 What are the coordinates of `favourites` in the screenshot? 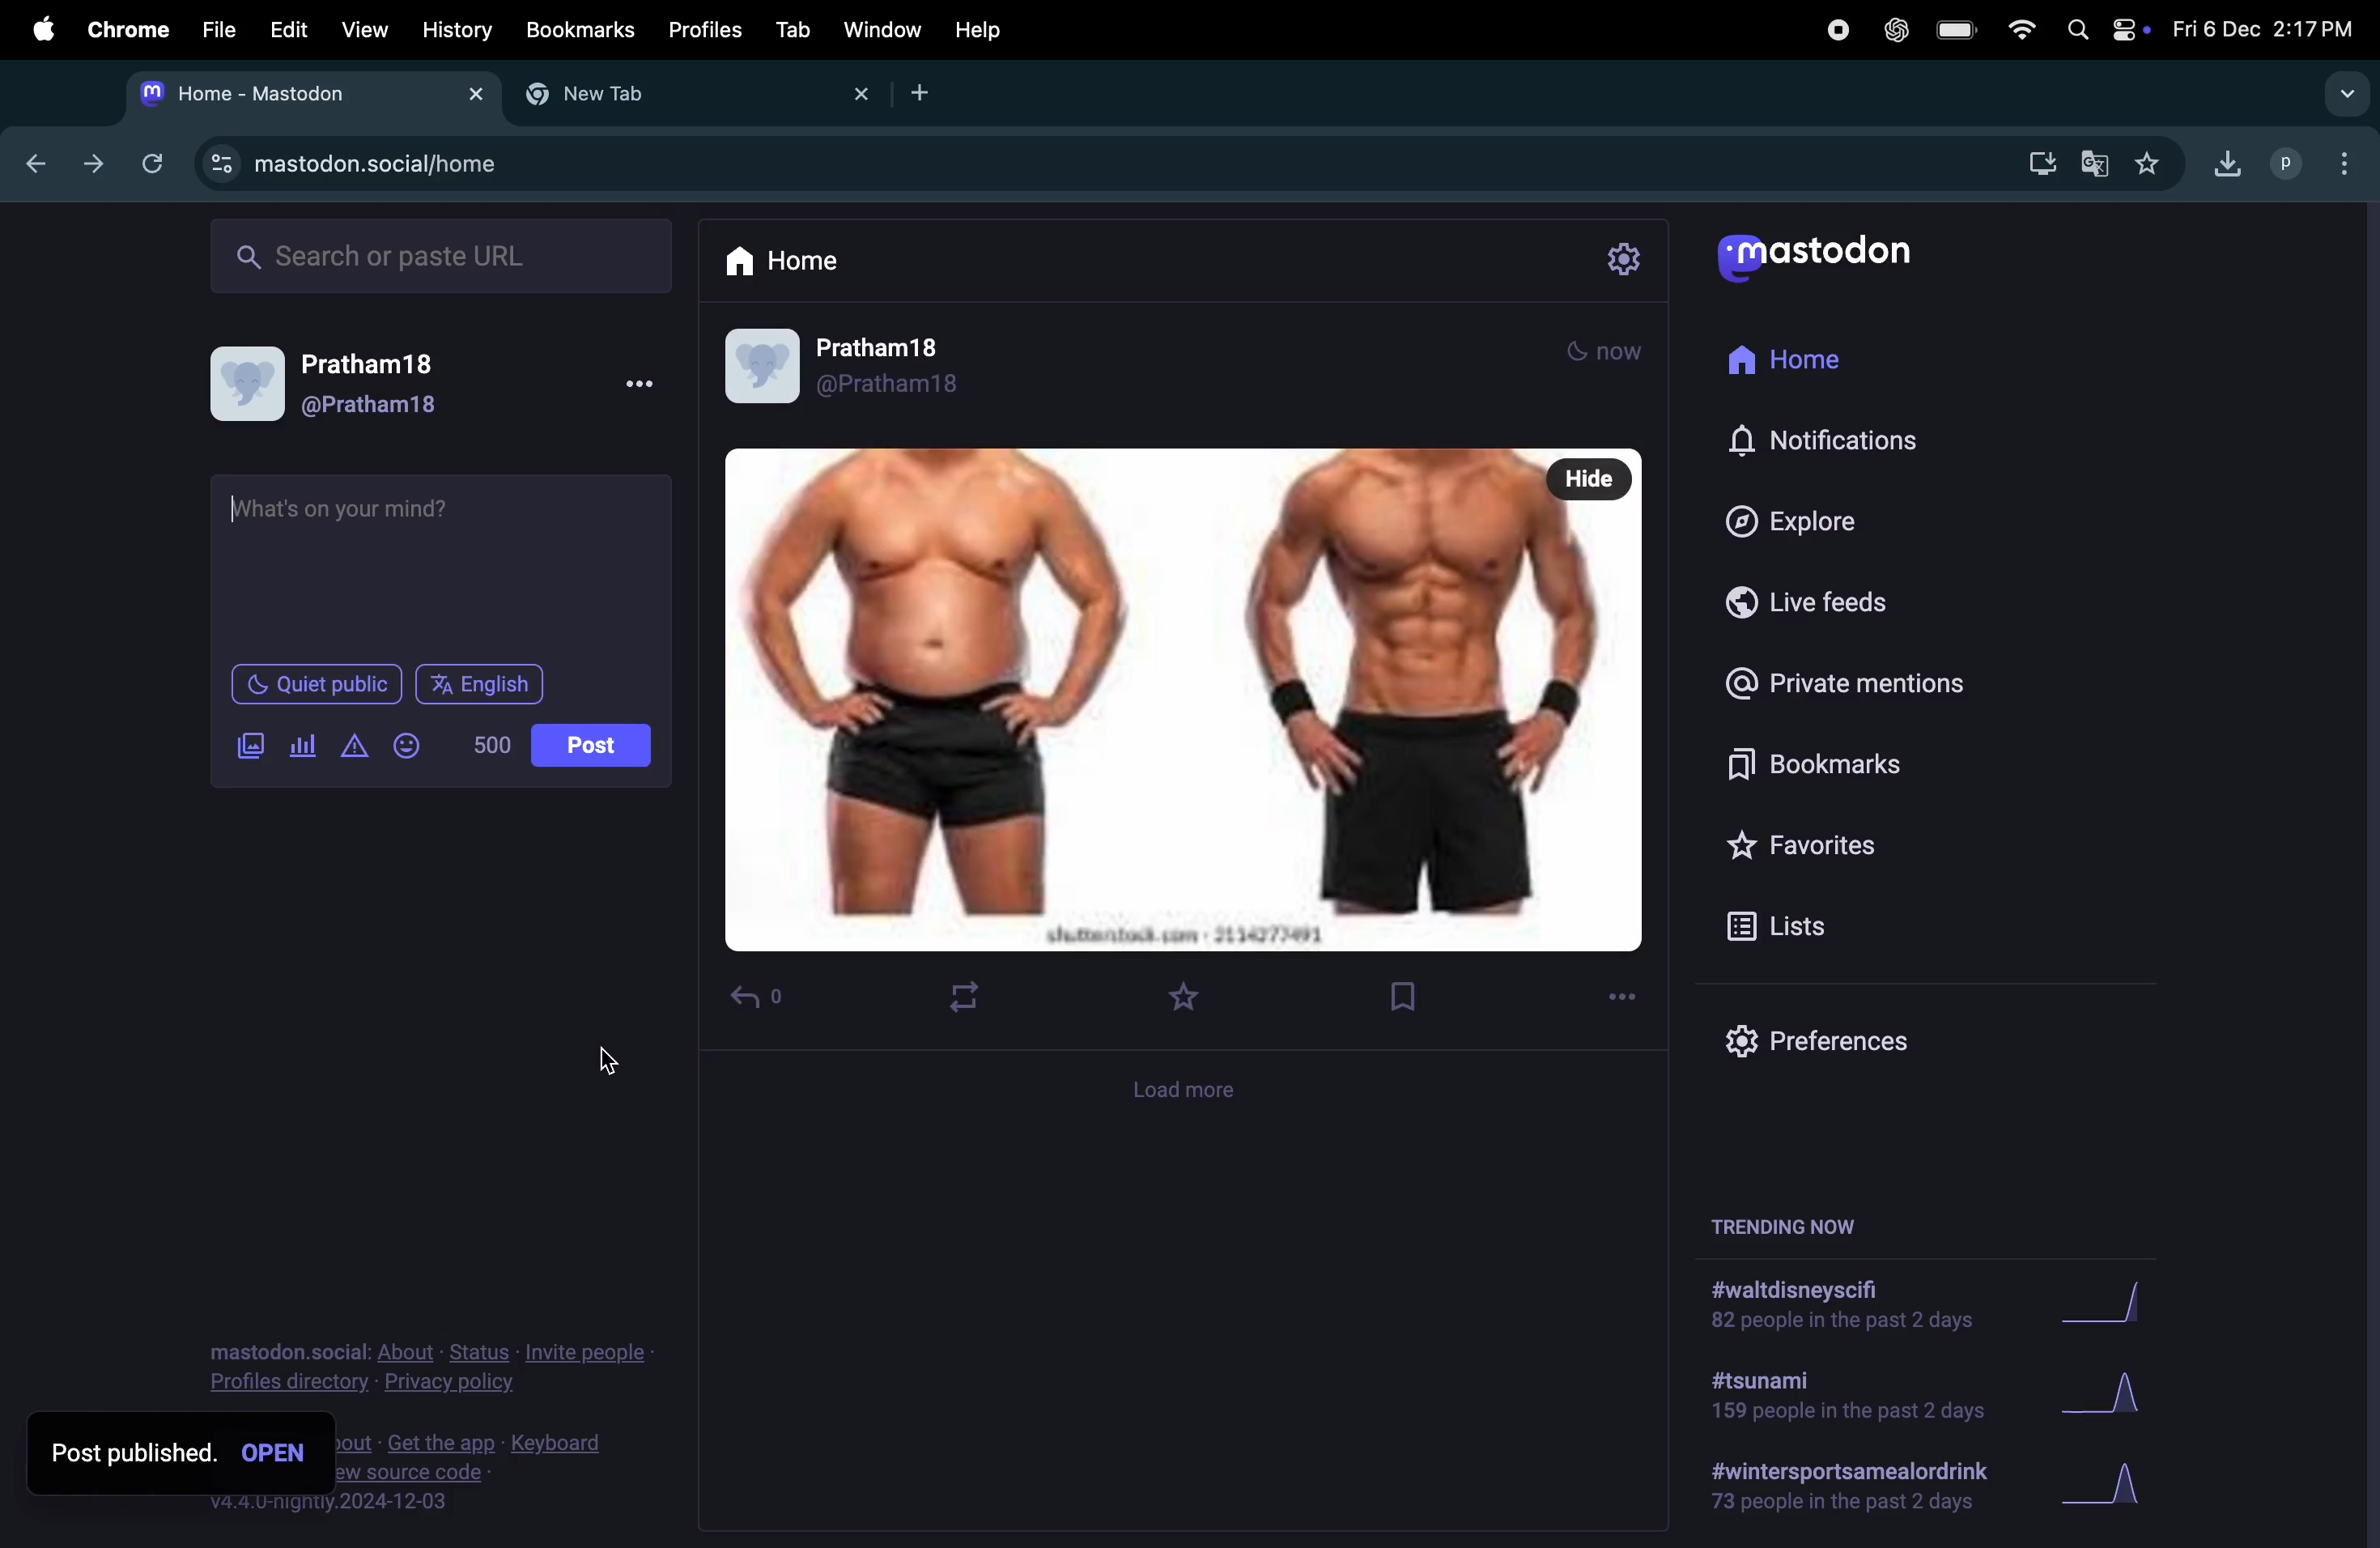 It's located at (2152, 161).